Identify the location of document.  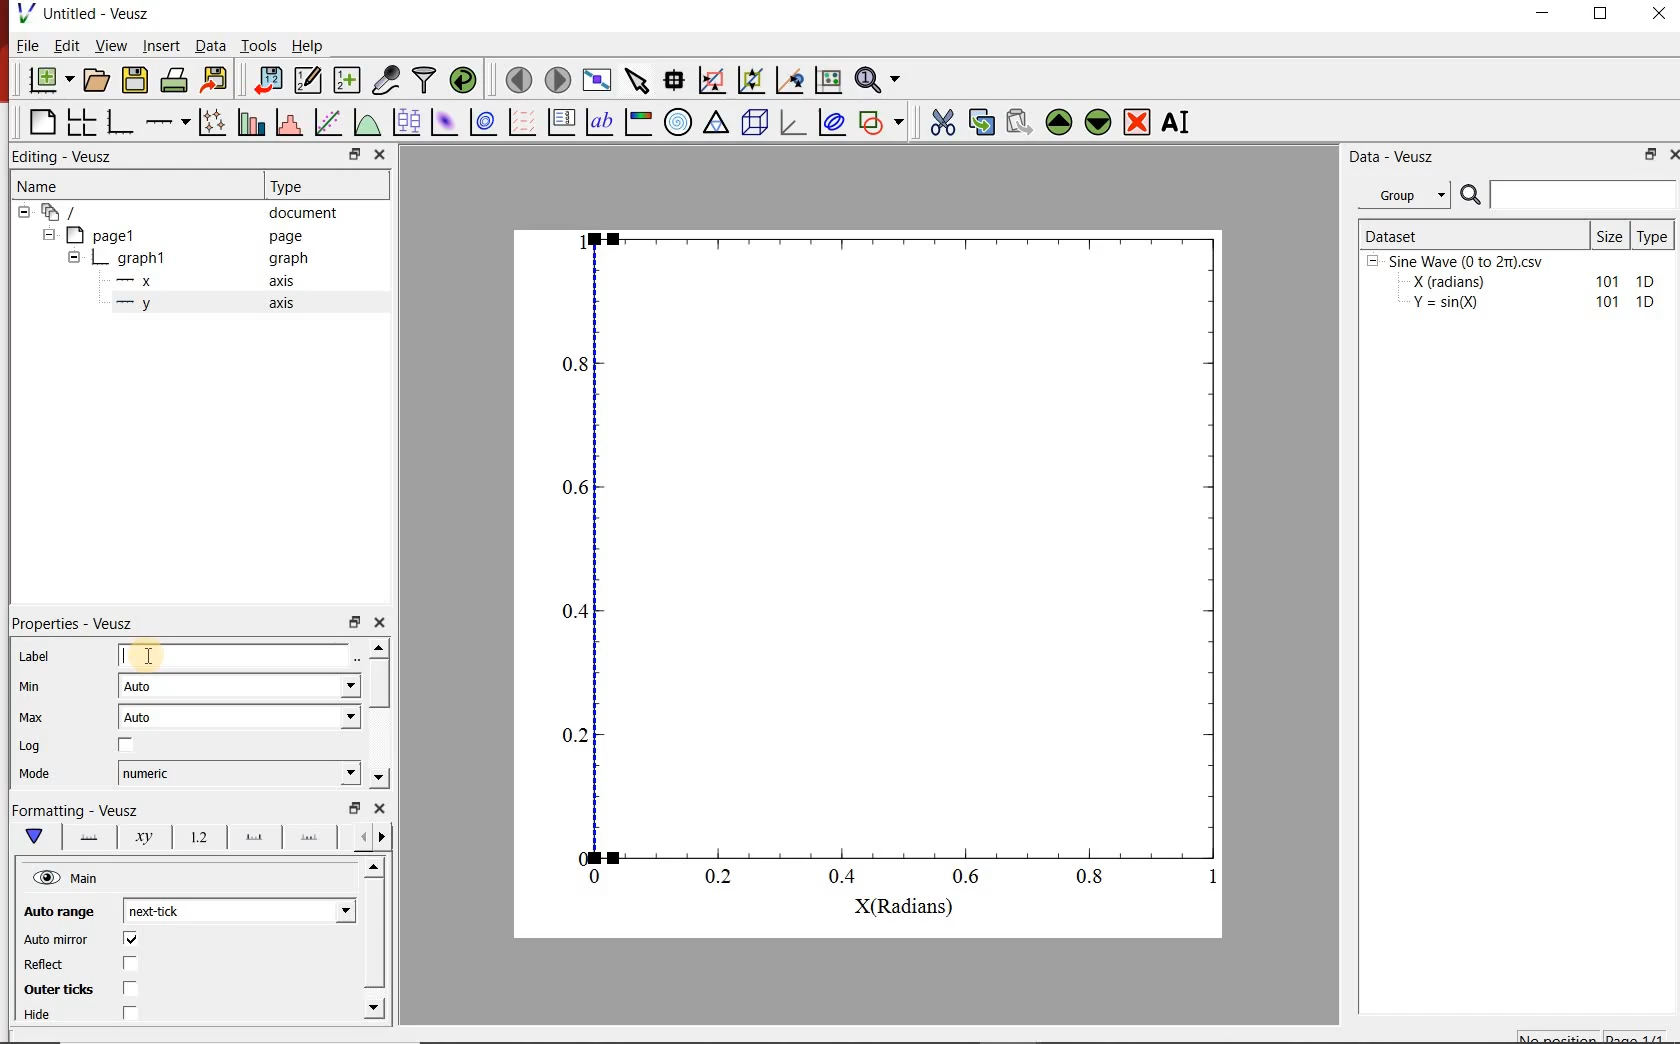
(304, 213).